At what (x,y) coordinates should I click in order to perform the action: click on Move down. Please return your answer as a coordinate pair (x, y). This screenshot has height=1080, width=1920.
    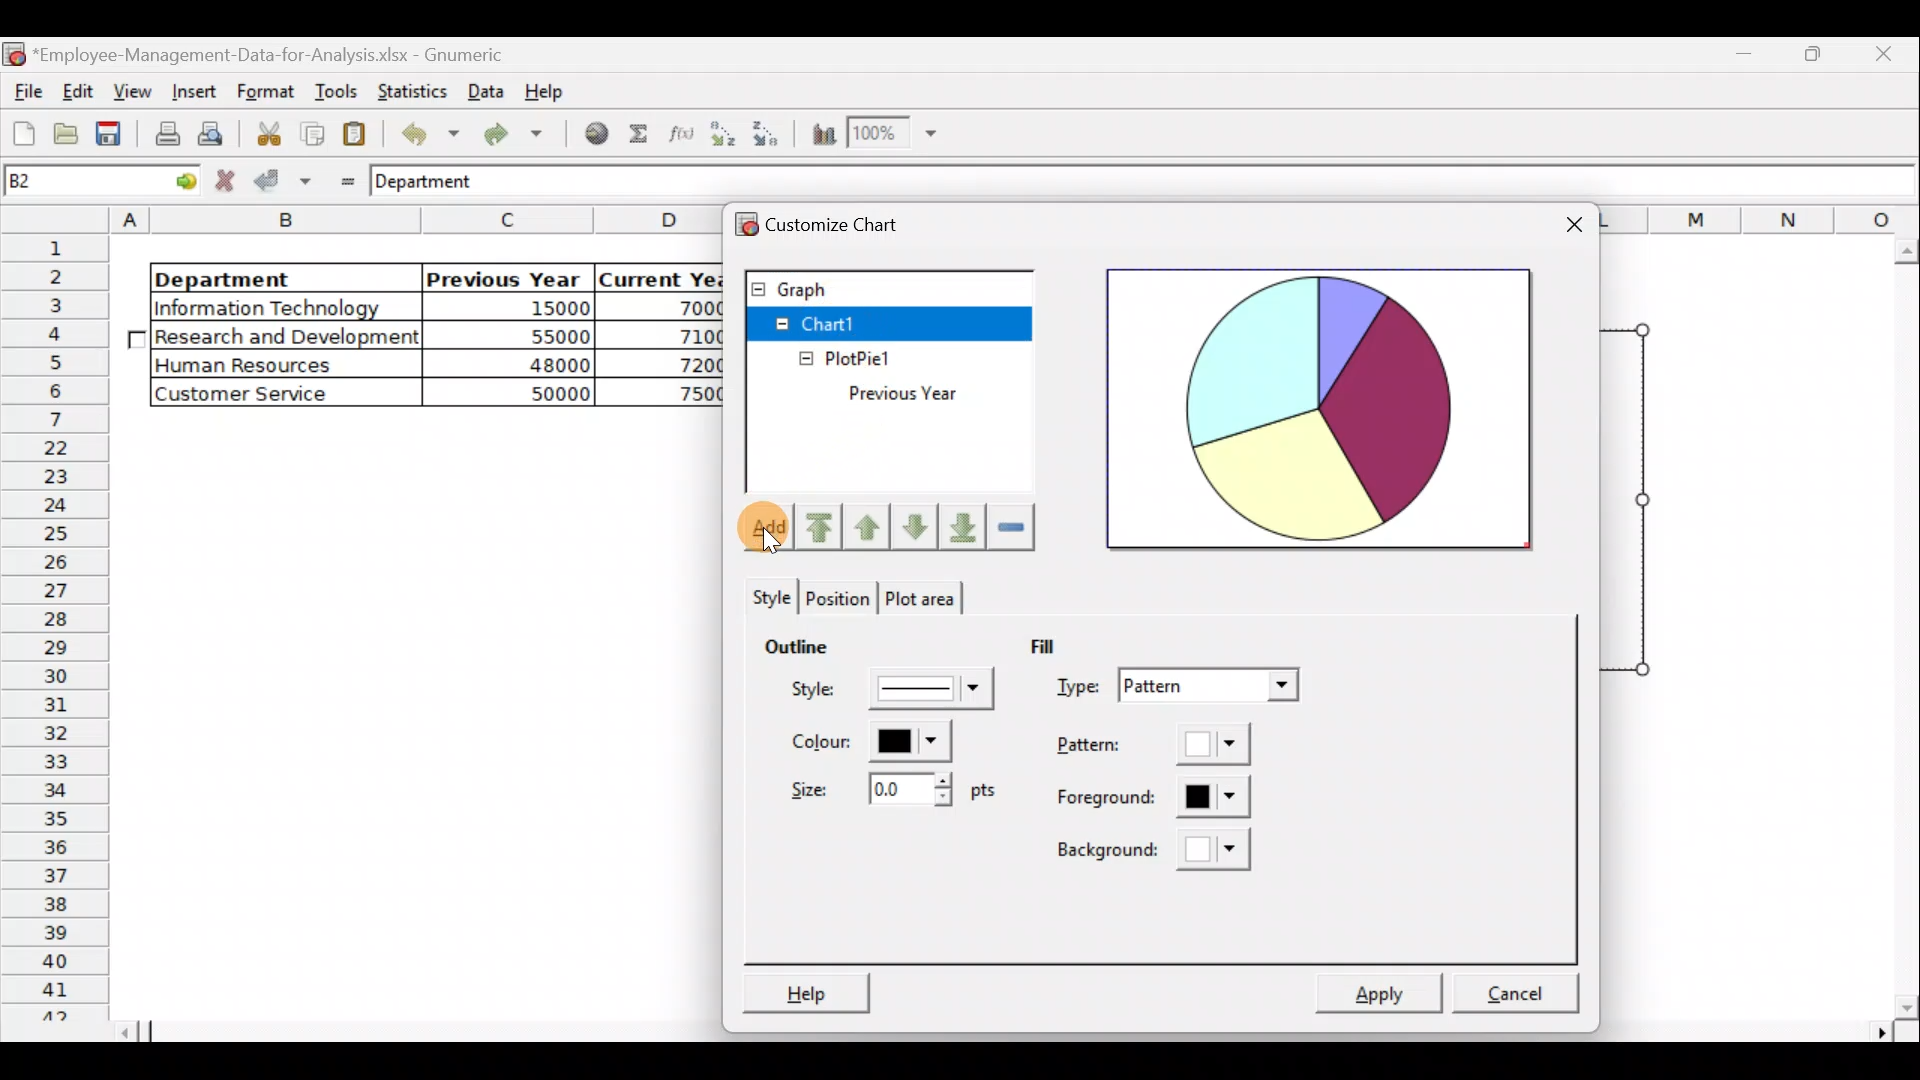
    Looking at the image, I should click on (920, 530).